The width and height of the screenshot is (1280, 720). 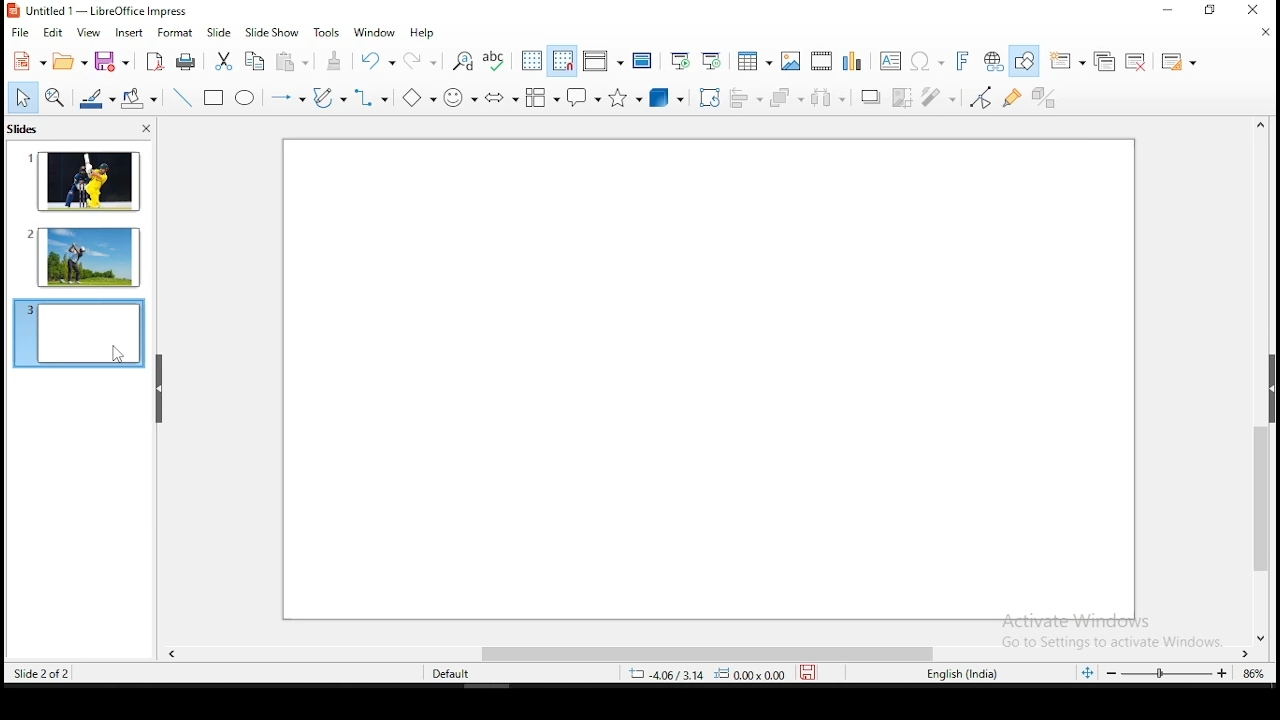 I want to click on fit slide to current window, so click(x=1089, y=670).